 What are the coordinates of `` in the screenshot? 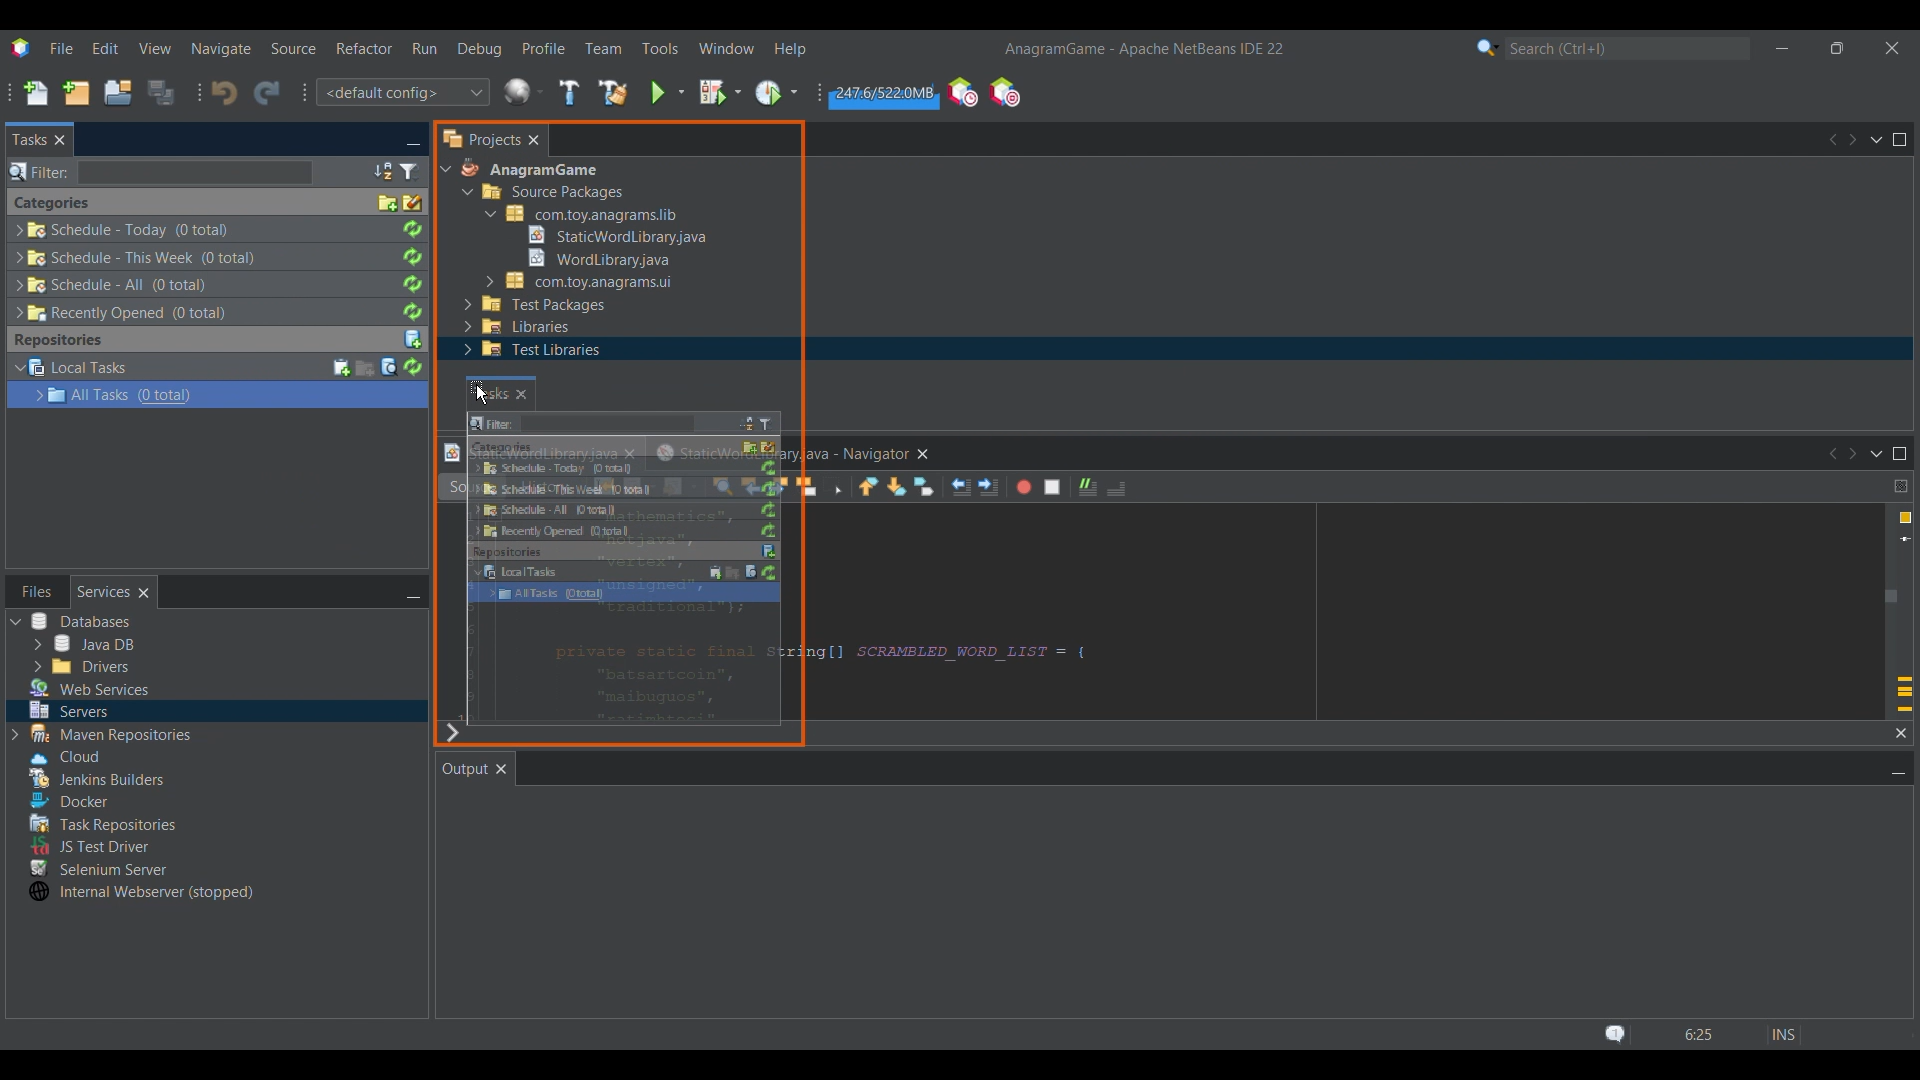 It's located at (92, 845).